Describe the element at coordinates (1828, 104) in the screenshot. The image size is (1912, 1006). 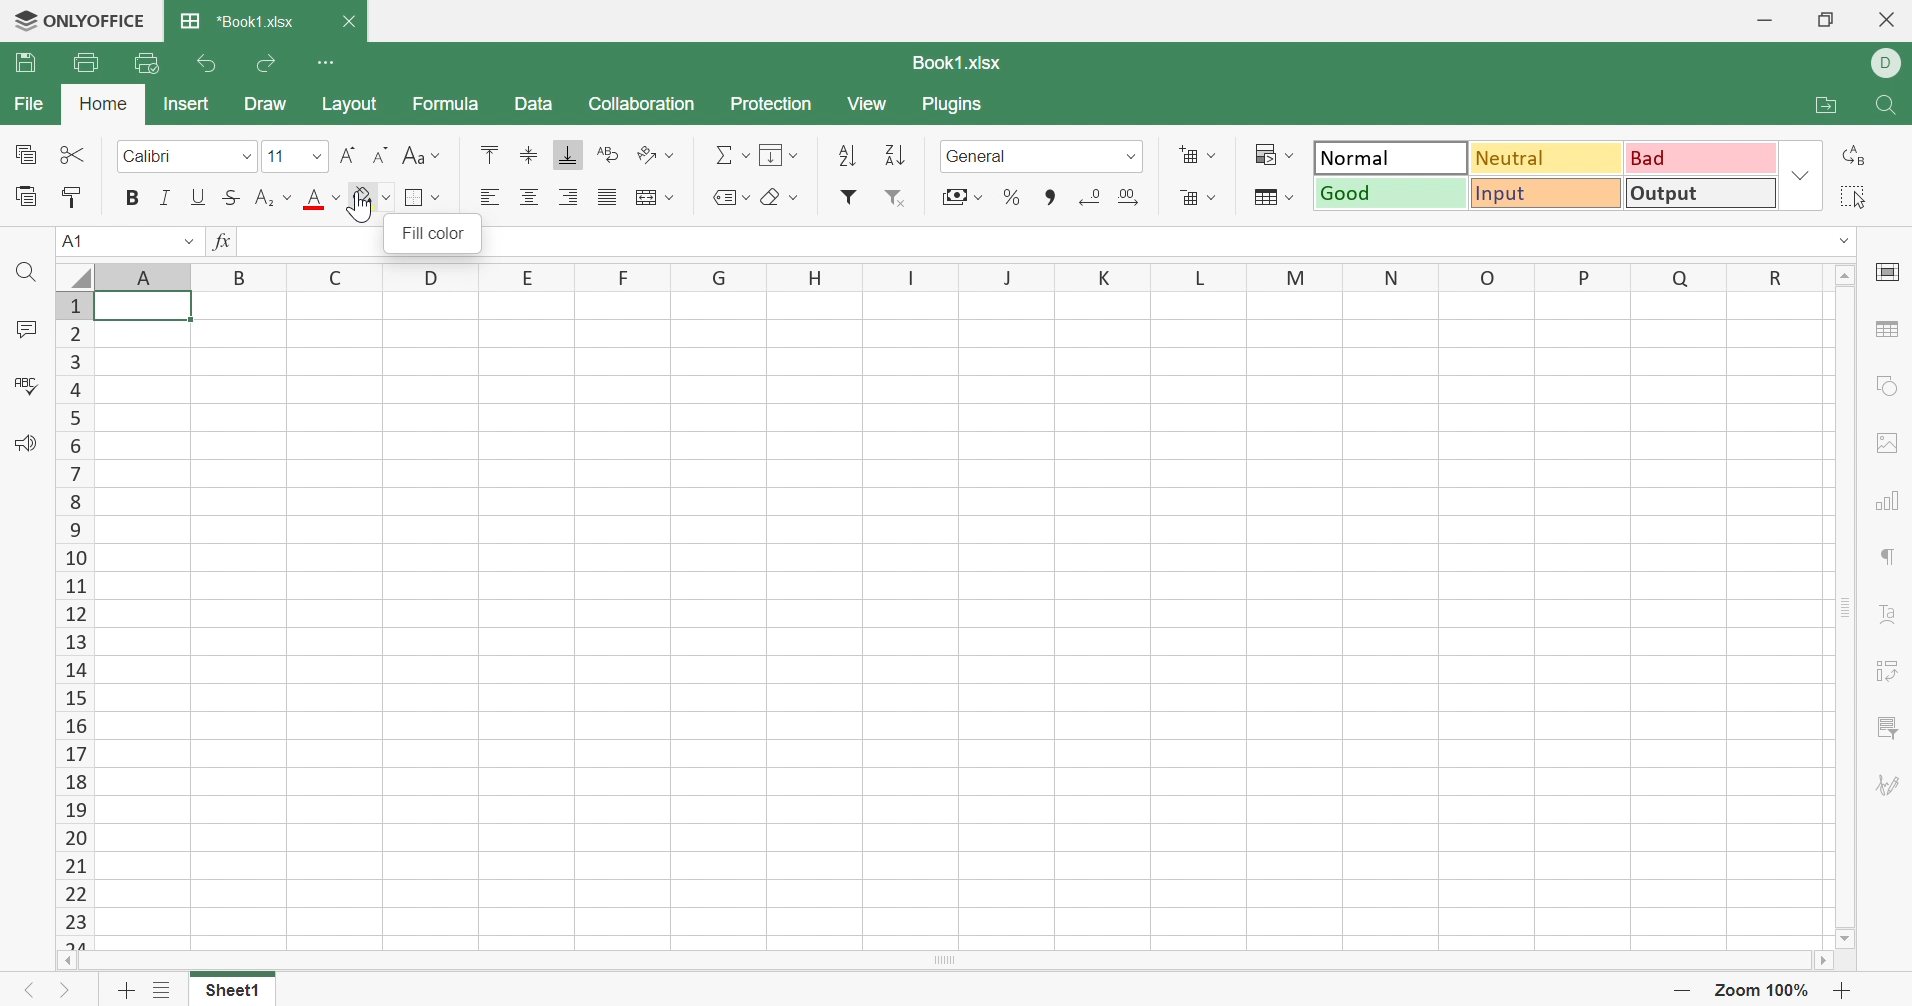
I see `Open file location` at that location.